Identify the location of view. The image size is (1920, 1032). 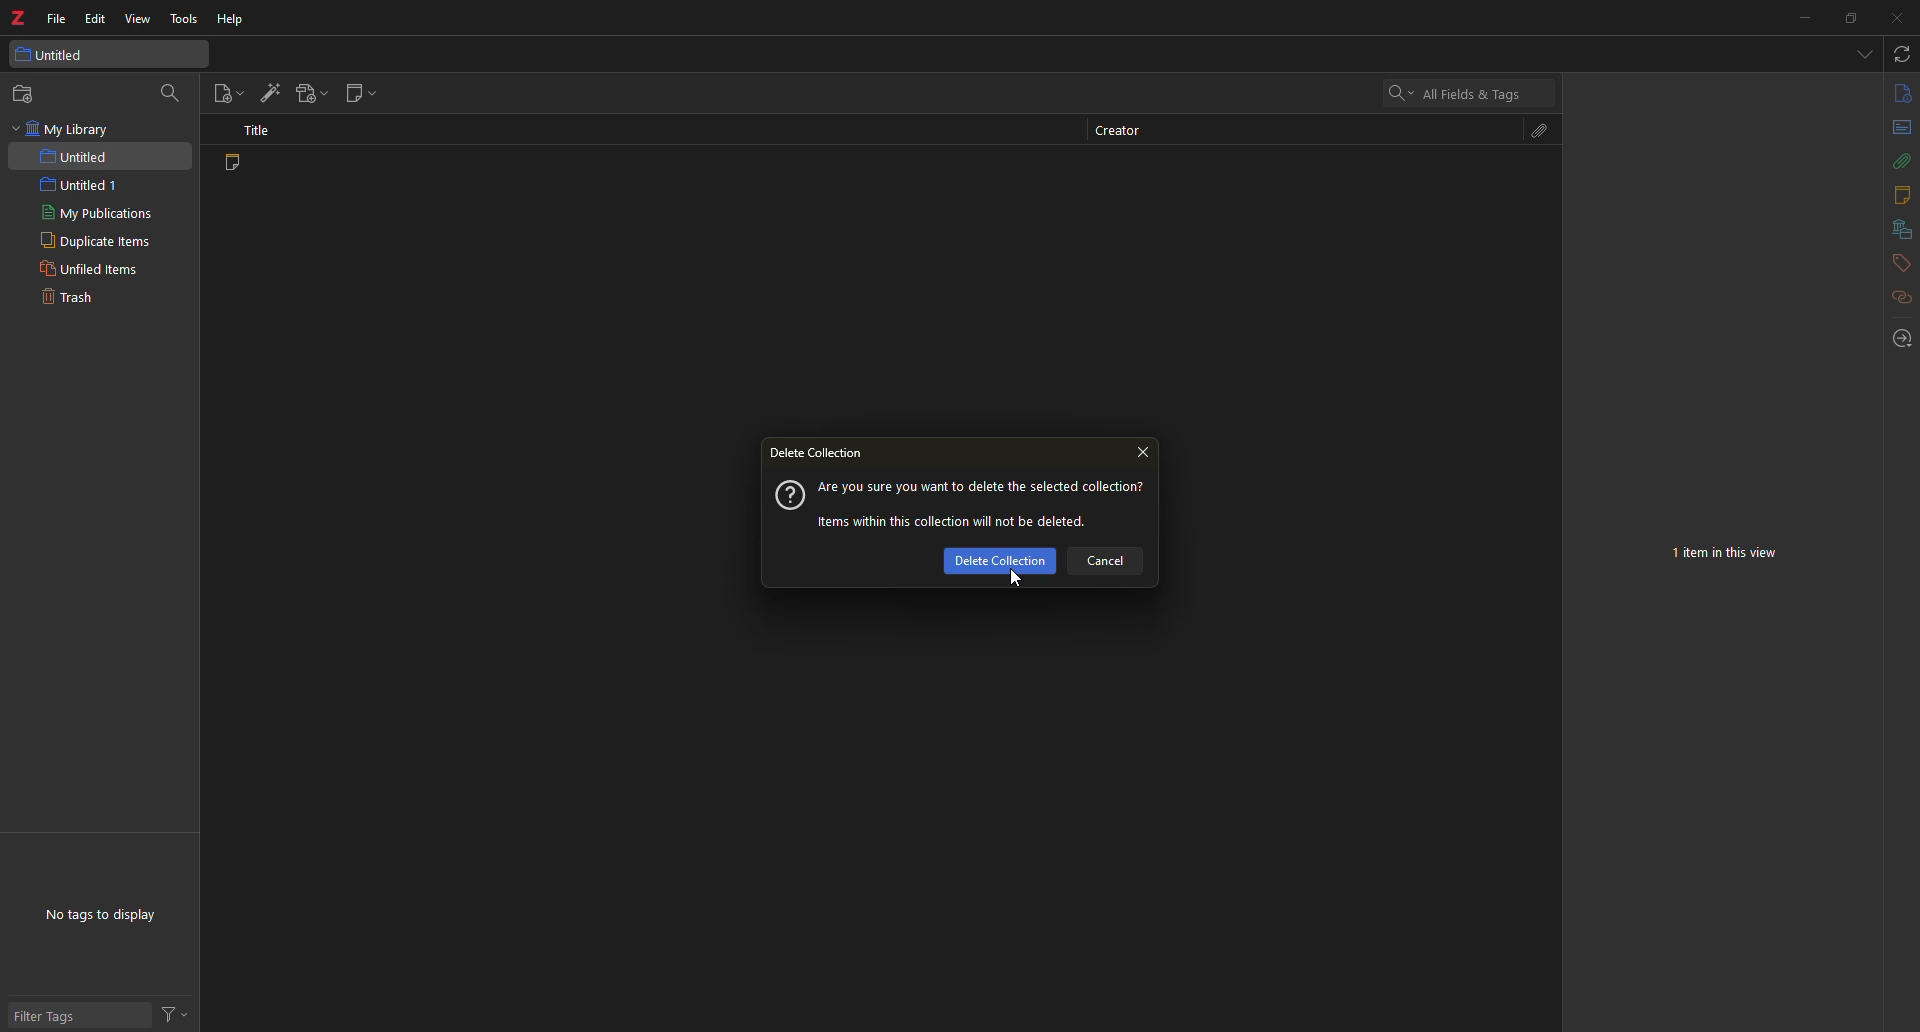
(138, 19).